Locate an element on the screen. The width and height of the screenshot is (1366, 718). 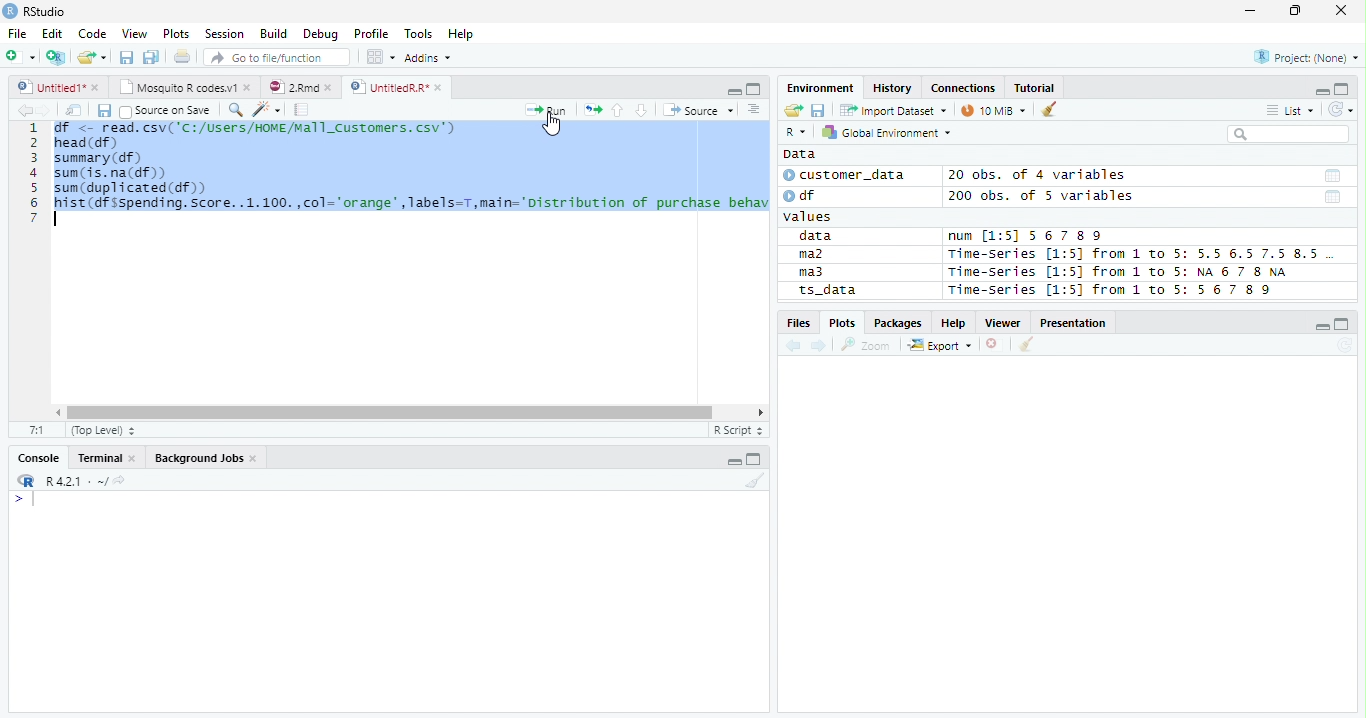
values is located at coordinates (810, 217).